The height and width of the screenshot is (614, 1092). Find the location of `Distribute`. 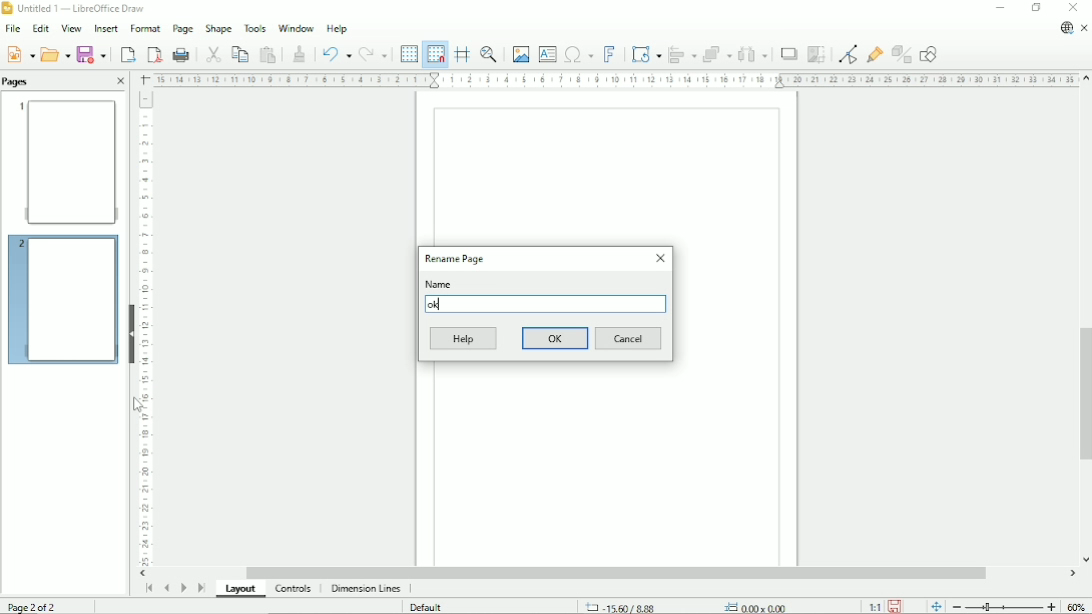

Distribute is located at coordinates (753, 55).